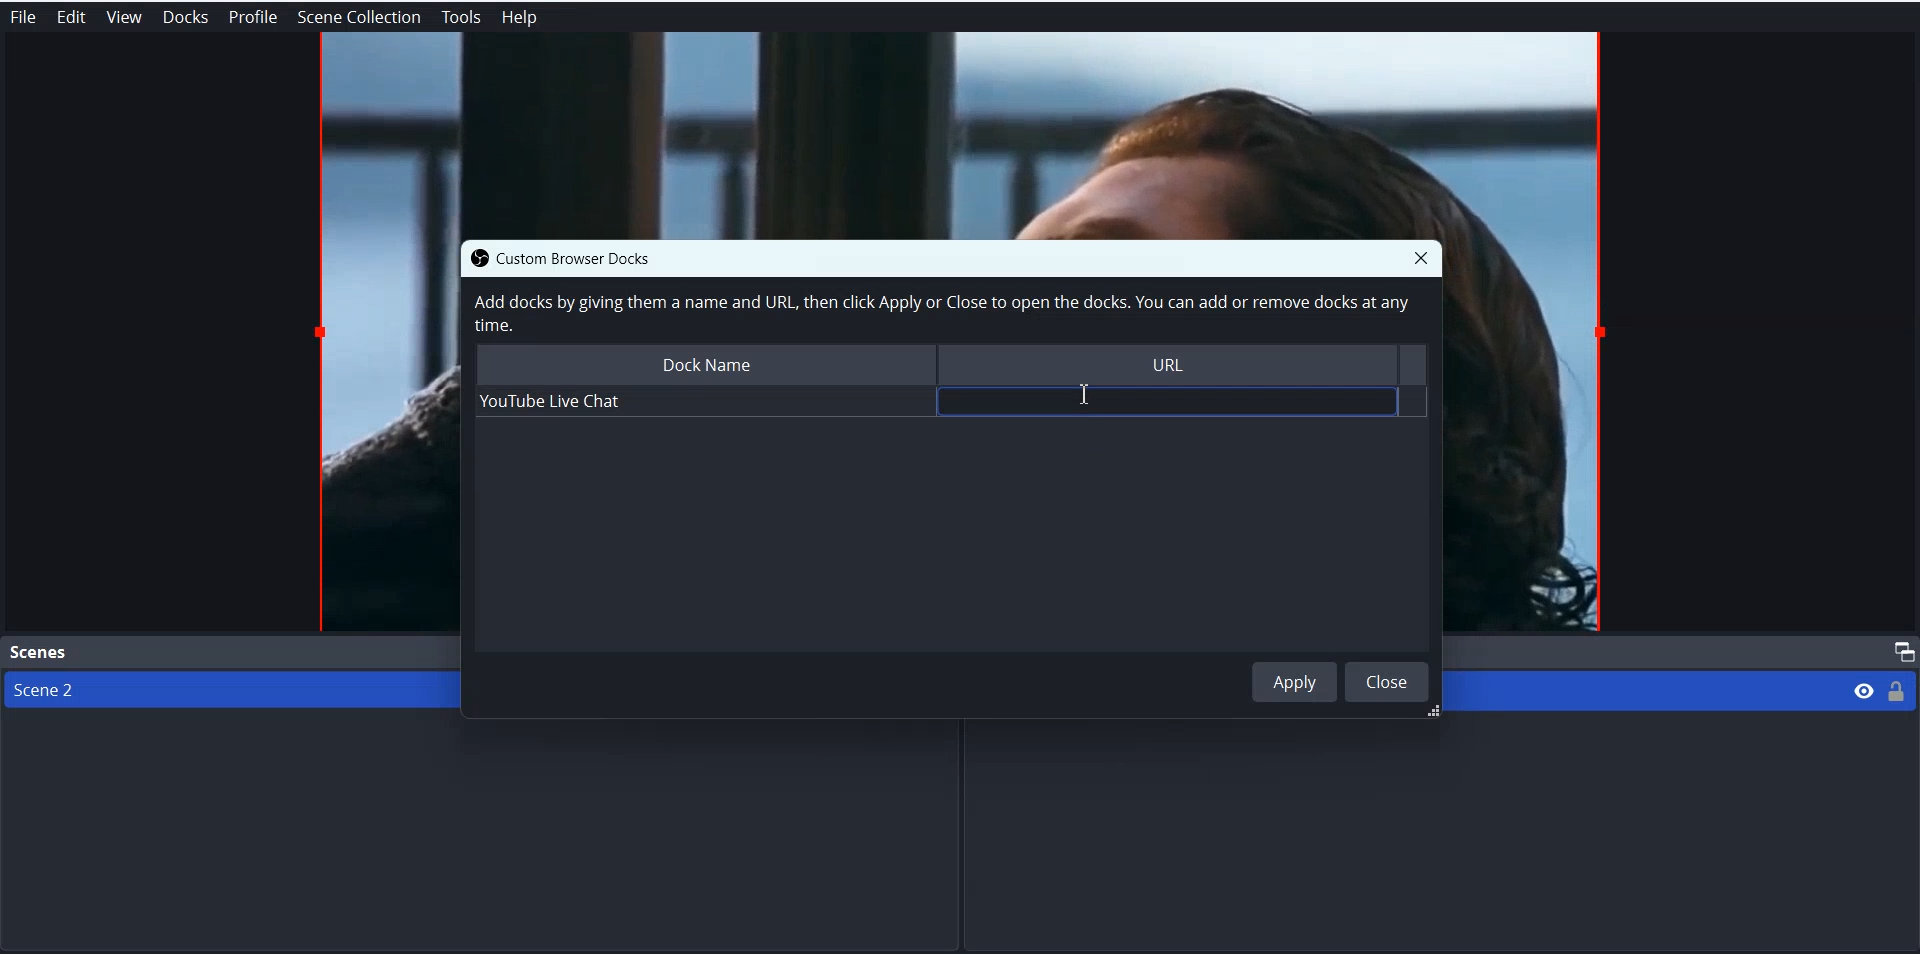 This screenshot has width=1920, height=954. Describe the element at coordinates (520, 18) in the screenshot. I see `Help` at that location.